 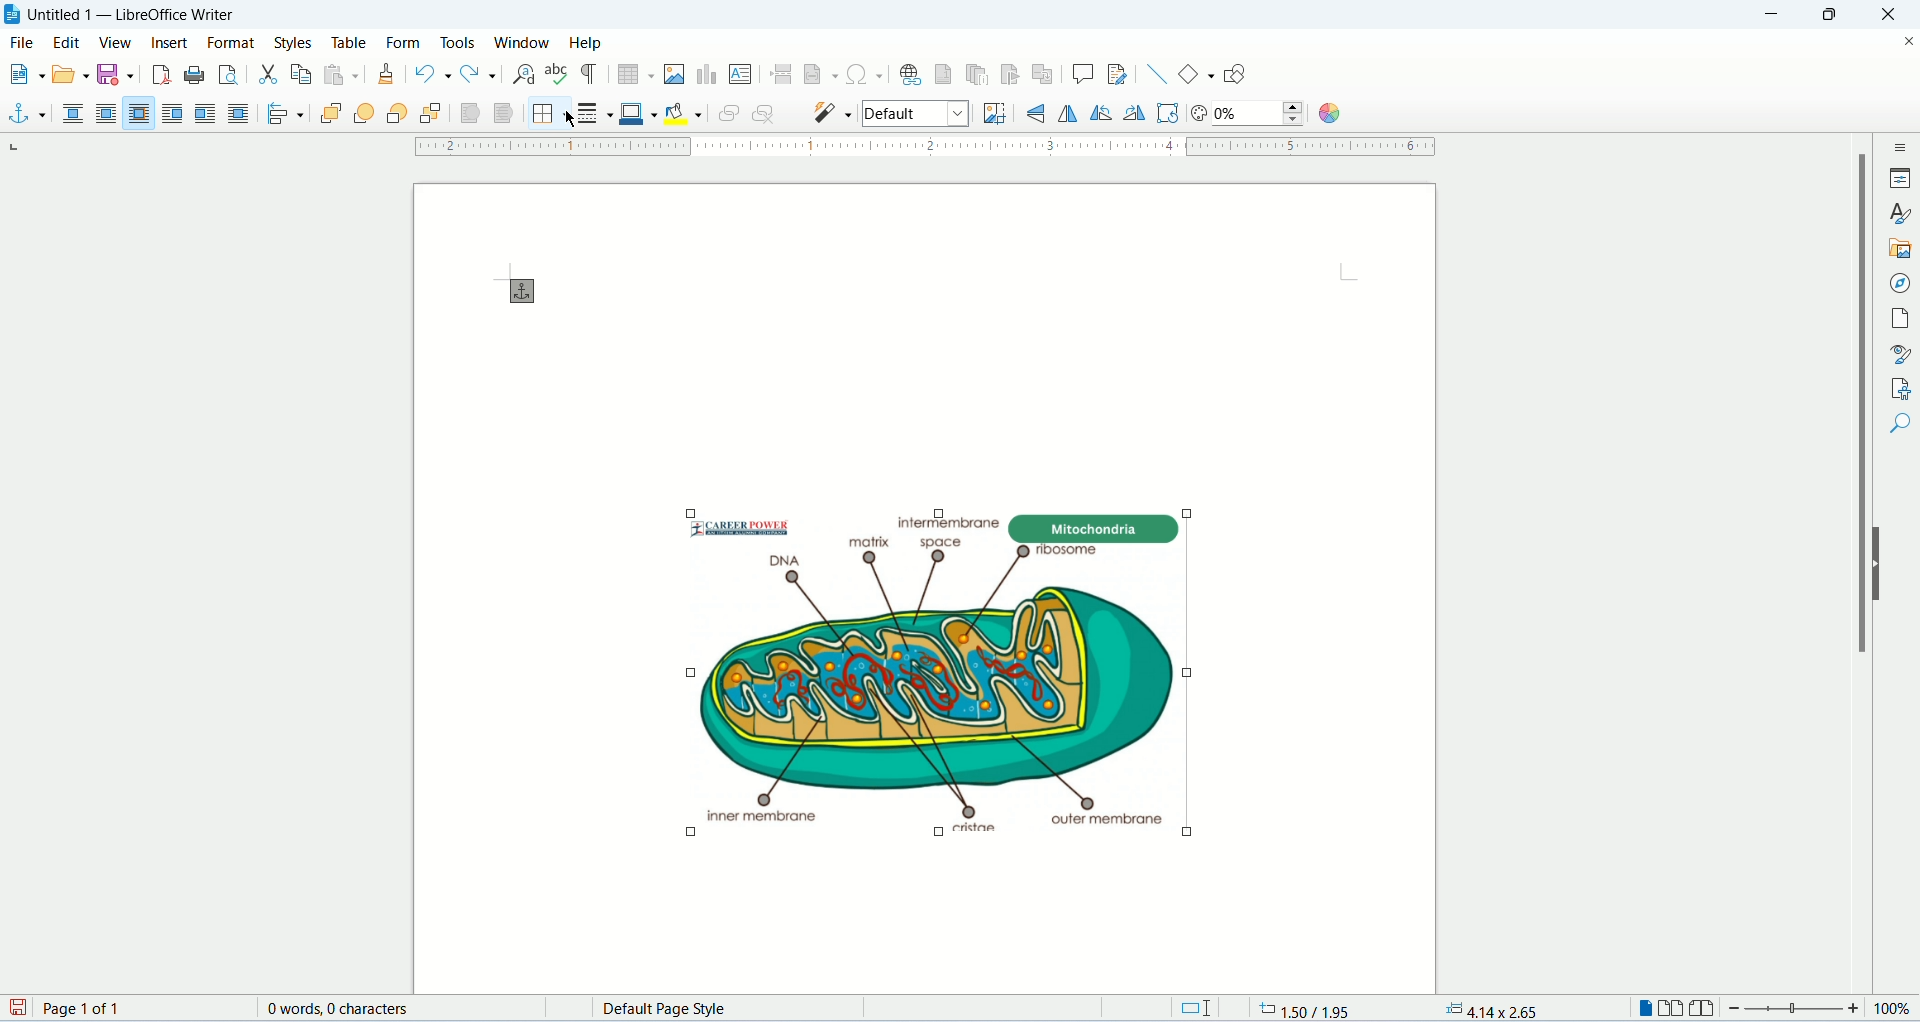 What do you see at coordinates (592, 75) in the screenshot?
I see `formatting marks` at bounding box center [592, 75].